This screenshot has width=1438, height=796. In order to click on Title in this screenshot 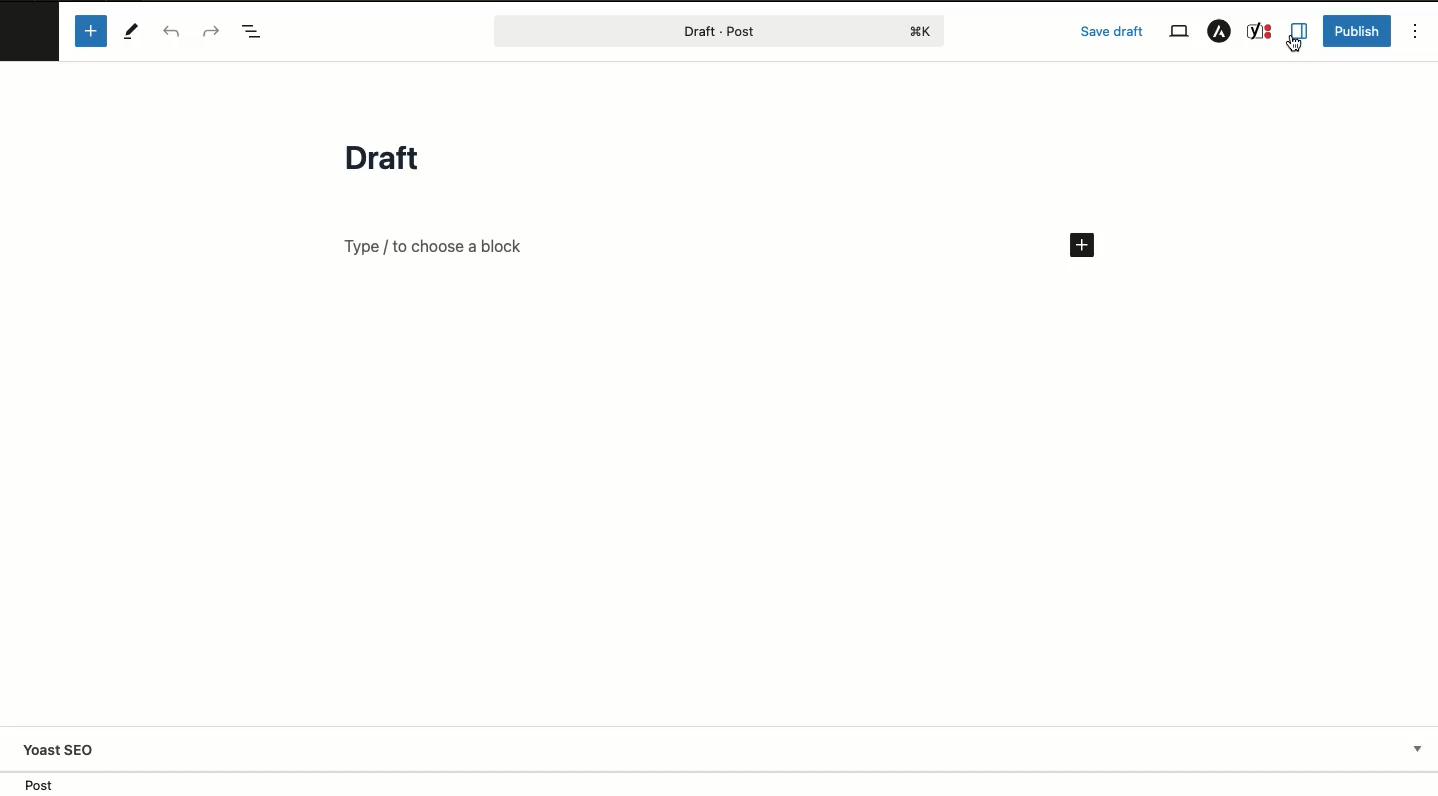, I will do `click(371, 156)`.